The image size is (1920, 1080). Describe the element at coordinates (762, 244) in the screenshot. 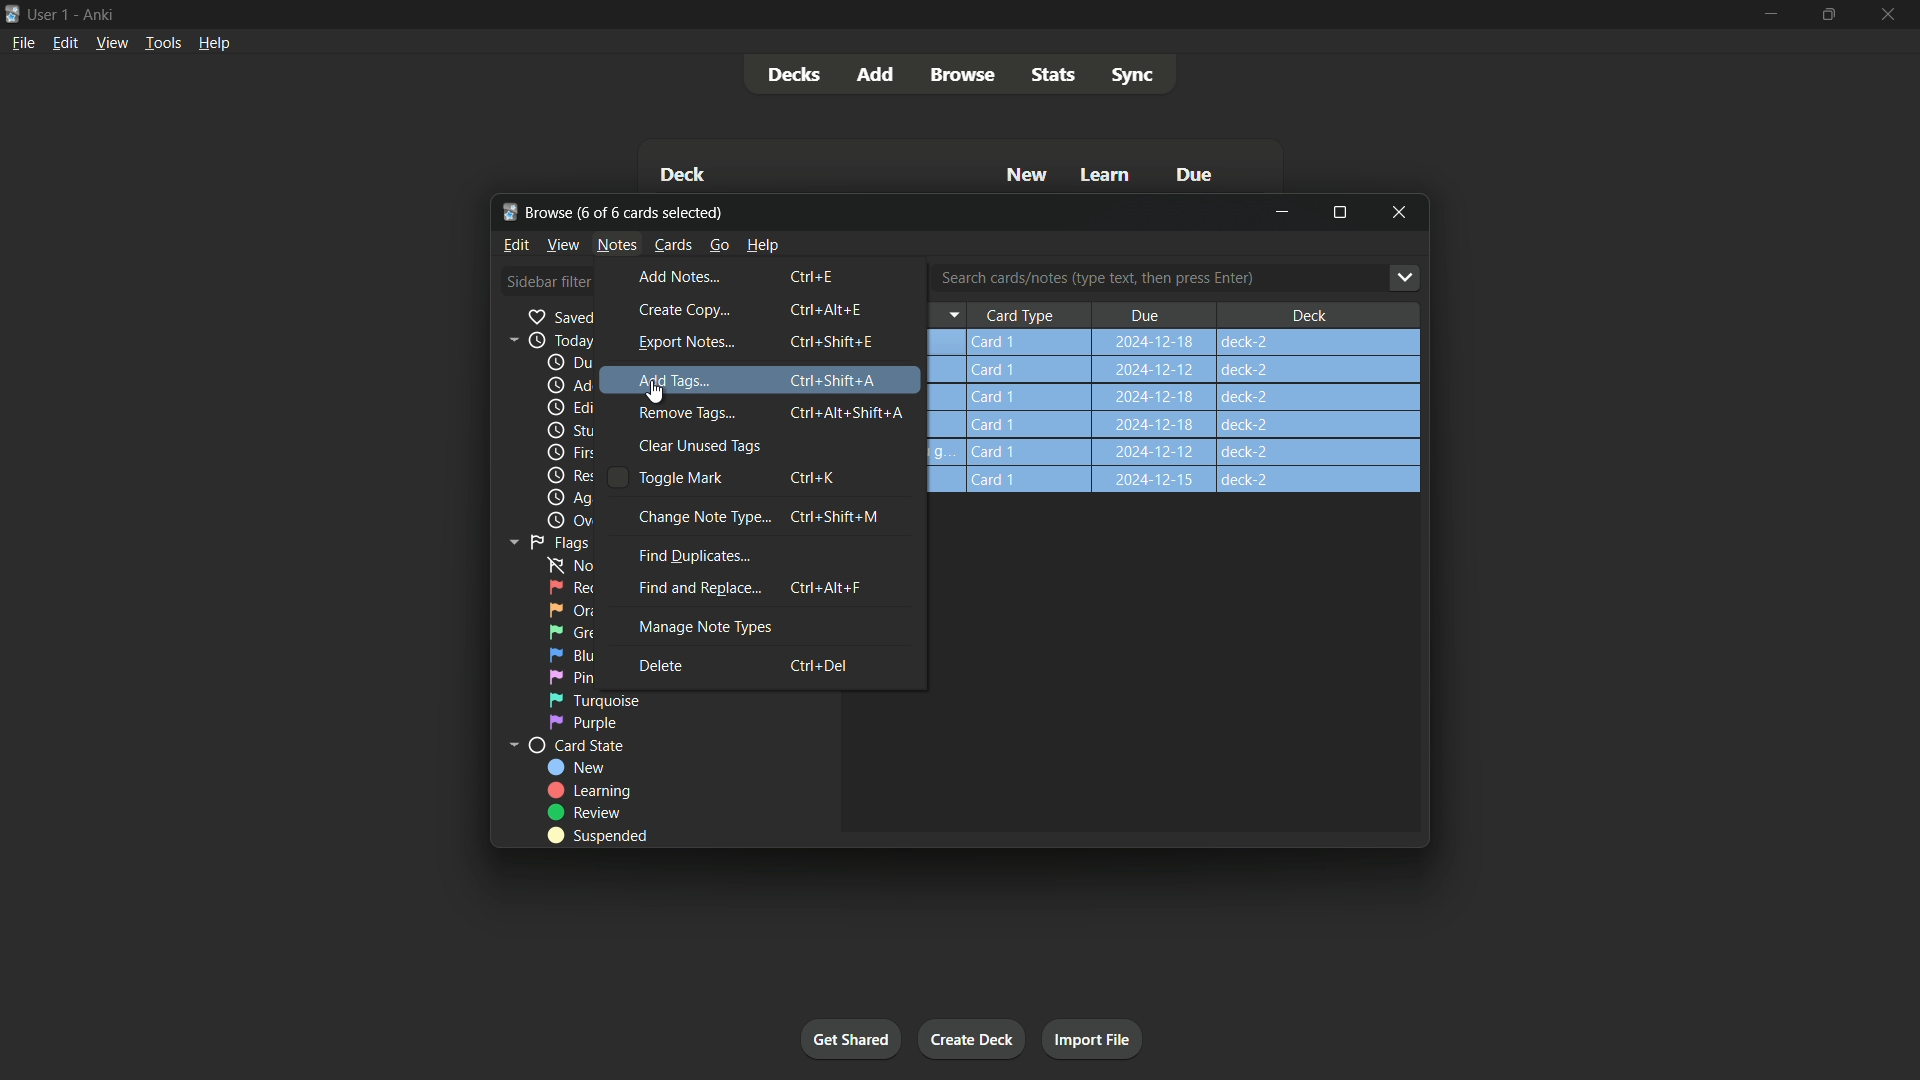

I see `help` at that location.